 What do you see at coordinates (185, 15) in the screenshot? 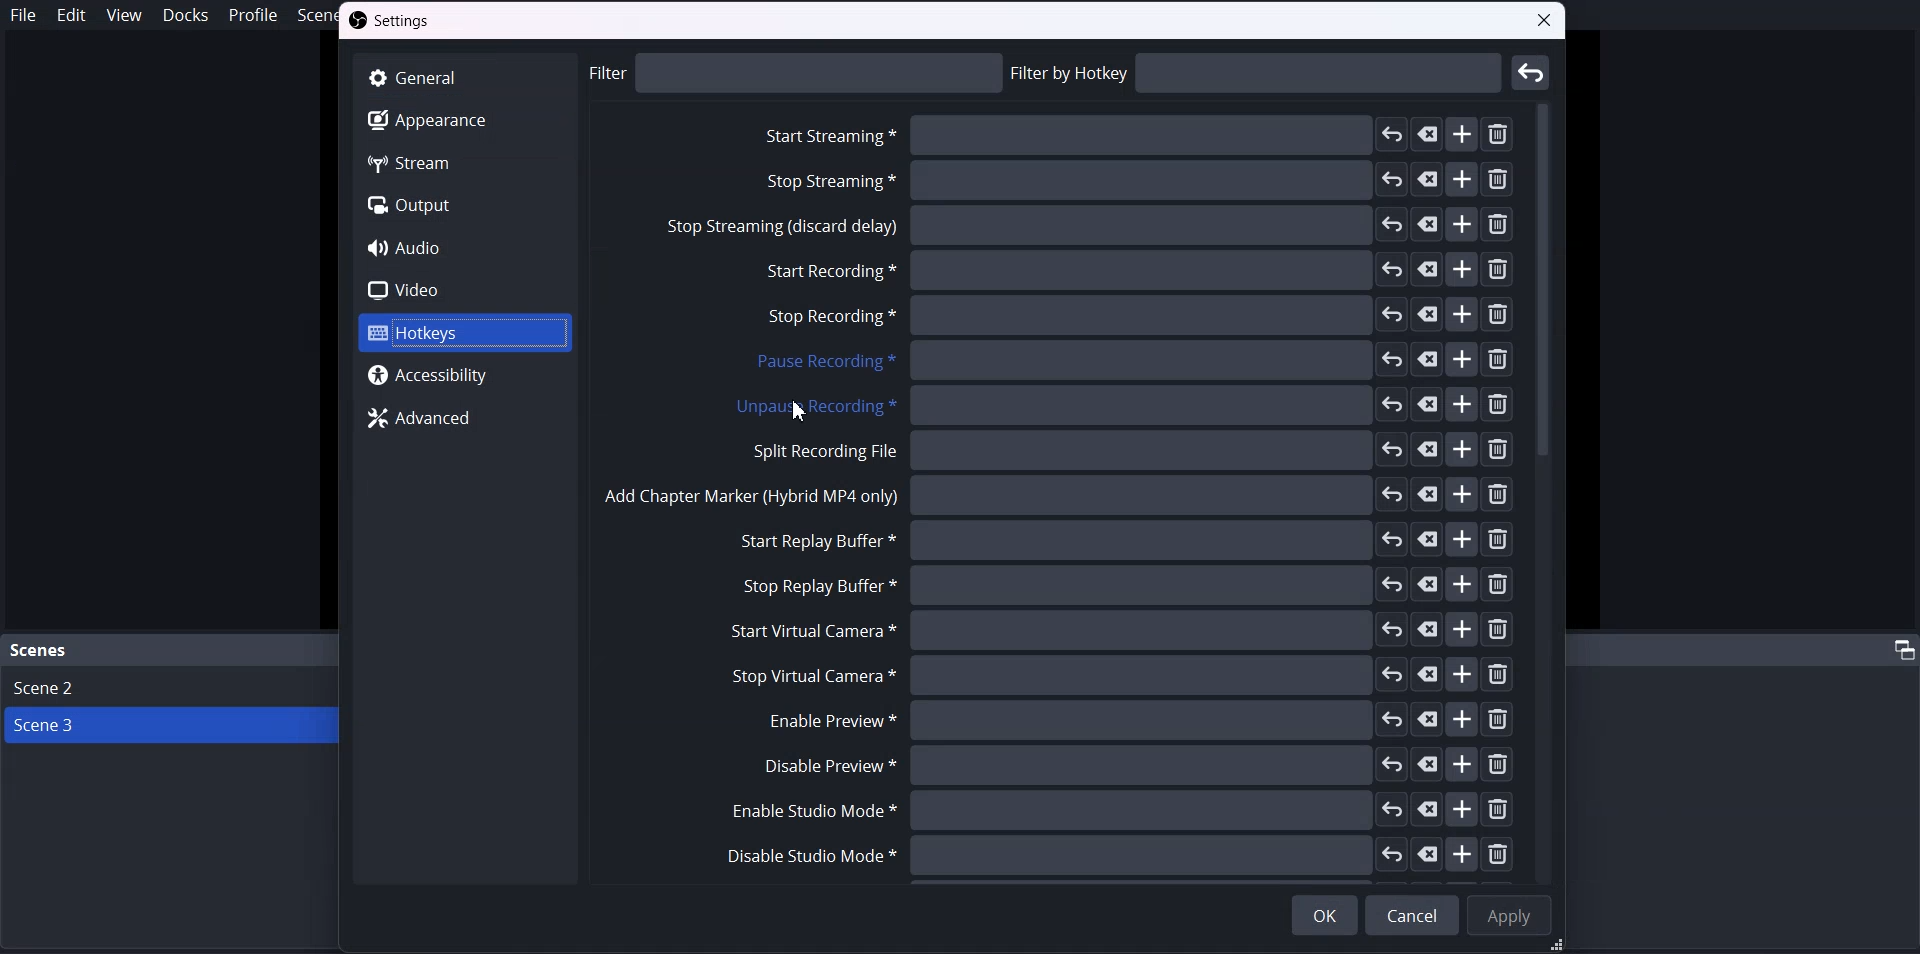
I see `Docks` at bounding box center [185, 15].